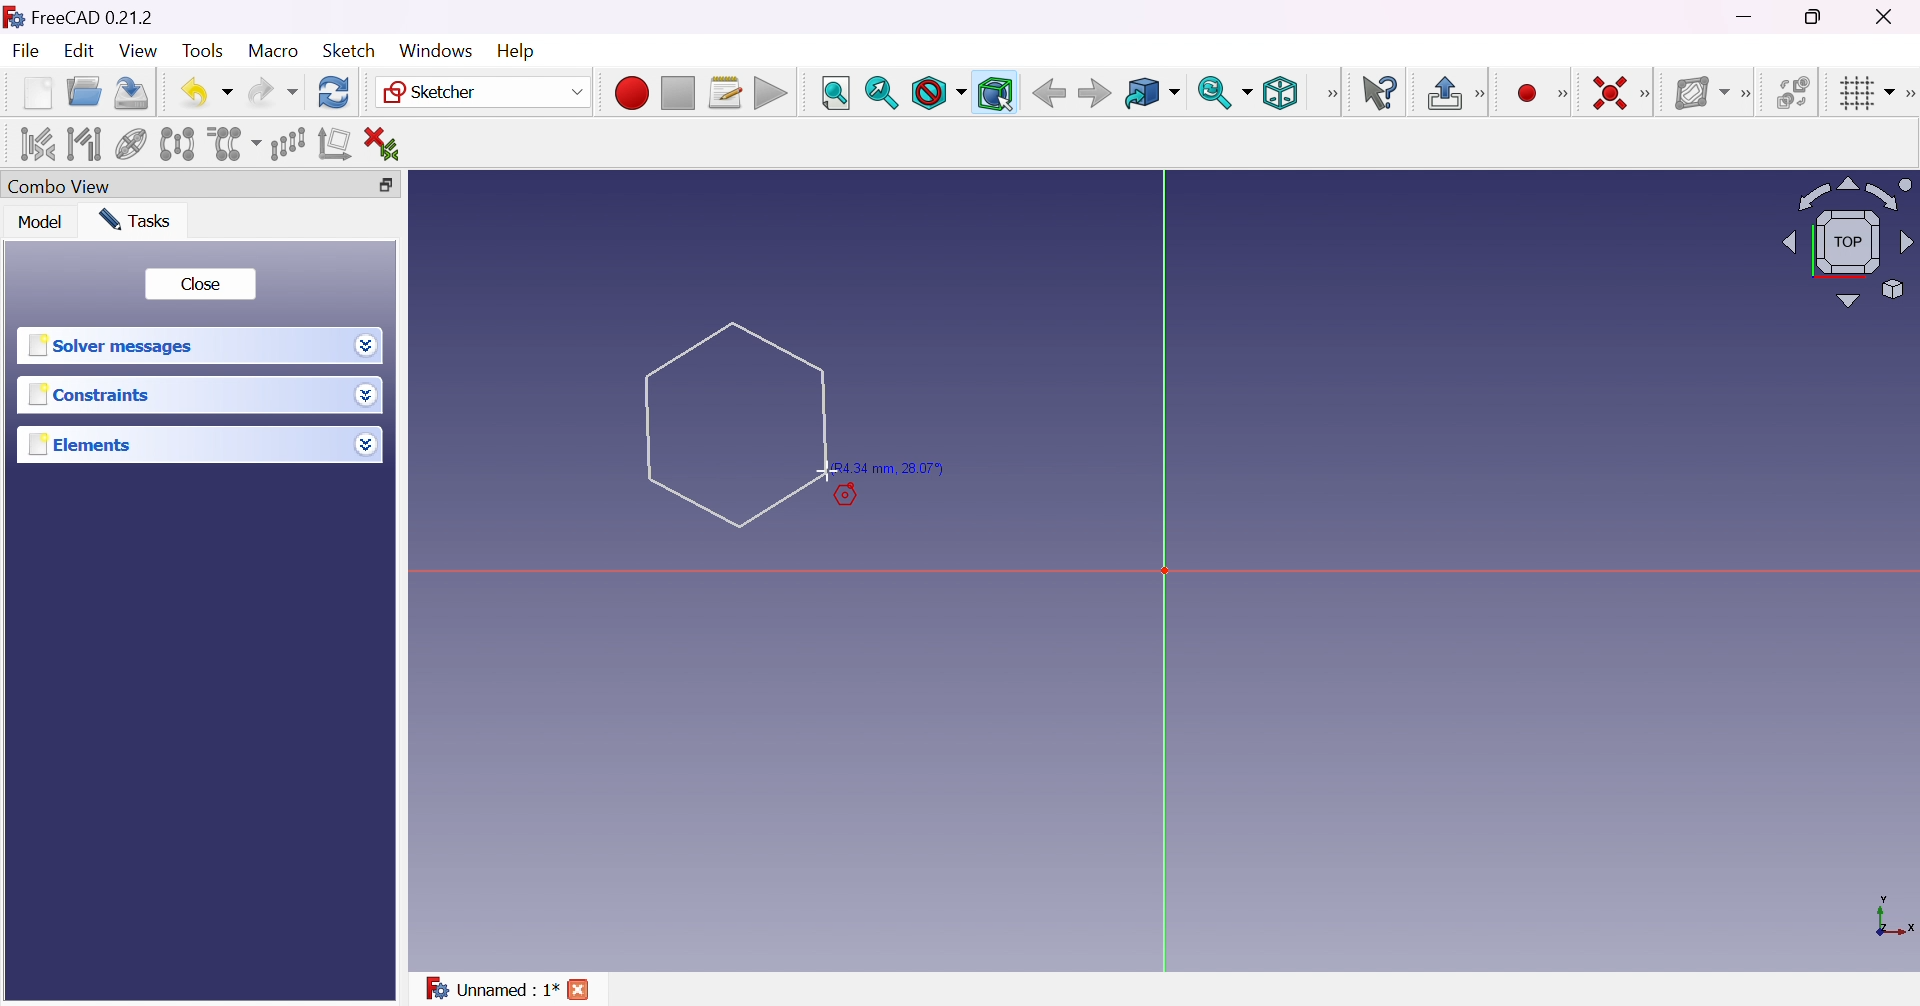 The width and height of the screenshot is (1920, 1006). I want to click on Fit all, so click(837, 94).